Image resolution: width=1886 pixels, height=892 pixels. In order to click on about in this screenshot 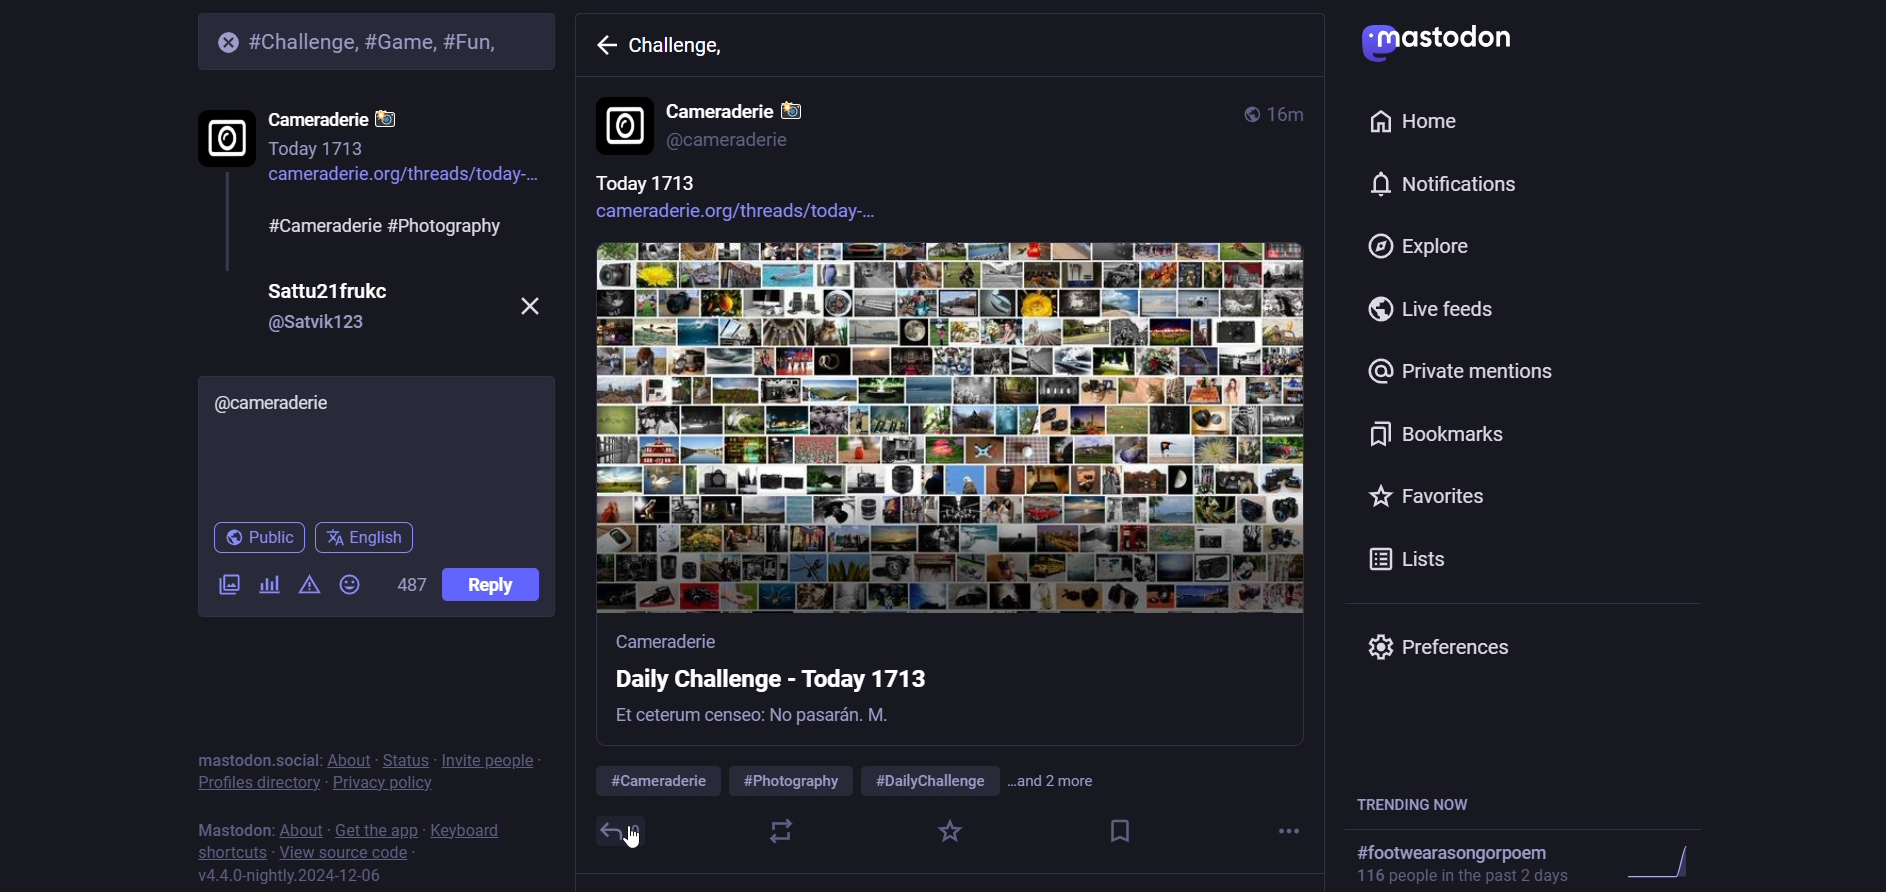, I will do `click(347, 758)`.